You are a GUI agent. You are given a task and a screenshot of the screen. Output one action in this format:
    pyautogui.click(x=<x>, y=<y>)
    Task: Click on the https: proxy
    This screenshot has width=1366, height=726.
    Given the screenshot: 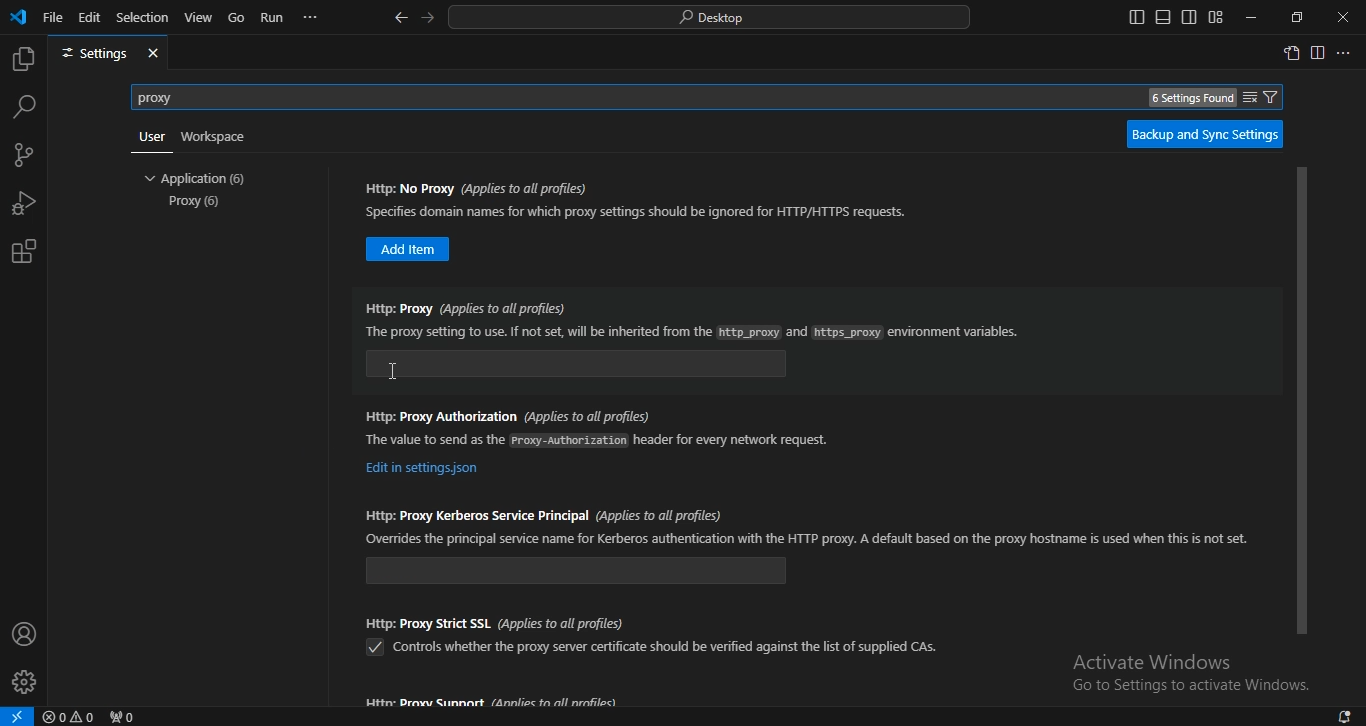 What is the action you would take?
    pyautogui.click(x=693, y=332)
    